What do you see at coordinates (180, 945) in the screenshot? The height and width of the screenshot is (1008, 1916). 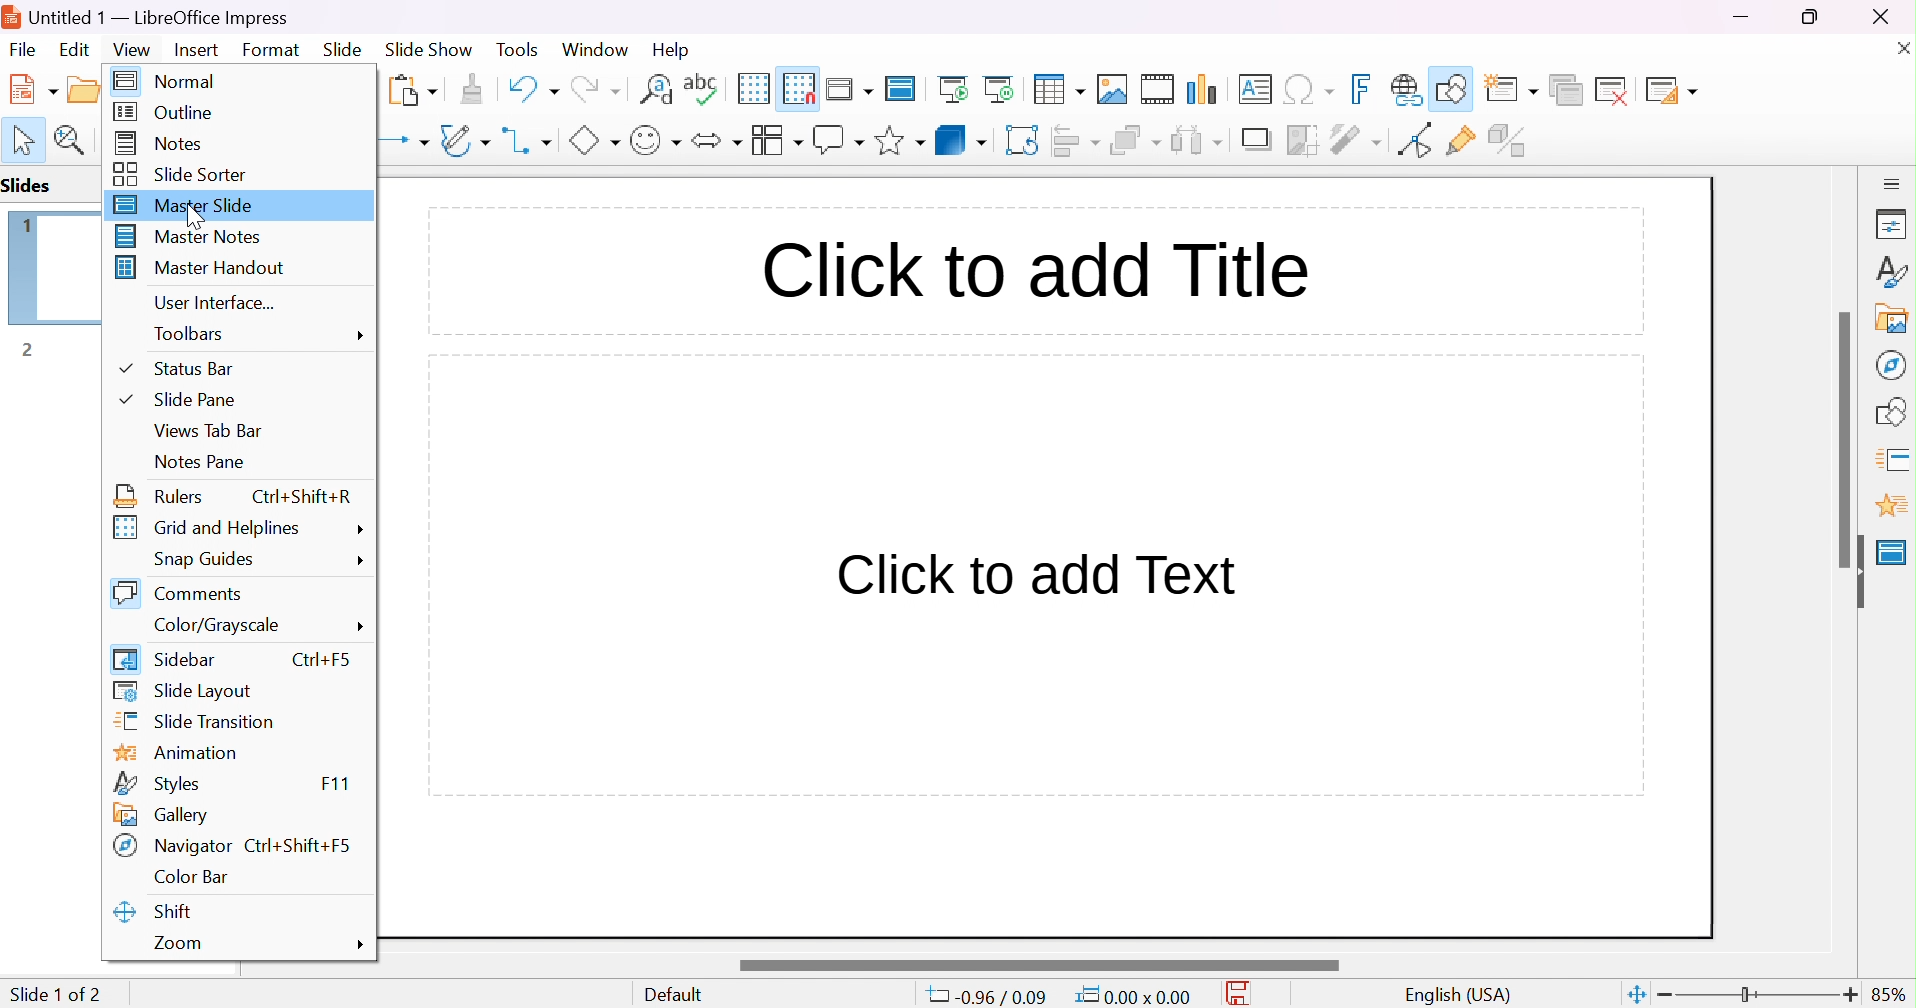 I see `zoom` at bounding box center [180, 945].